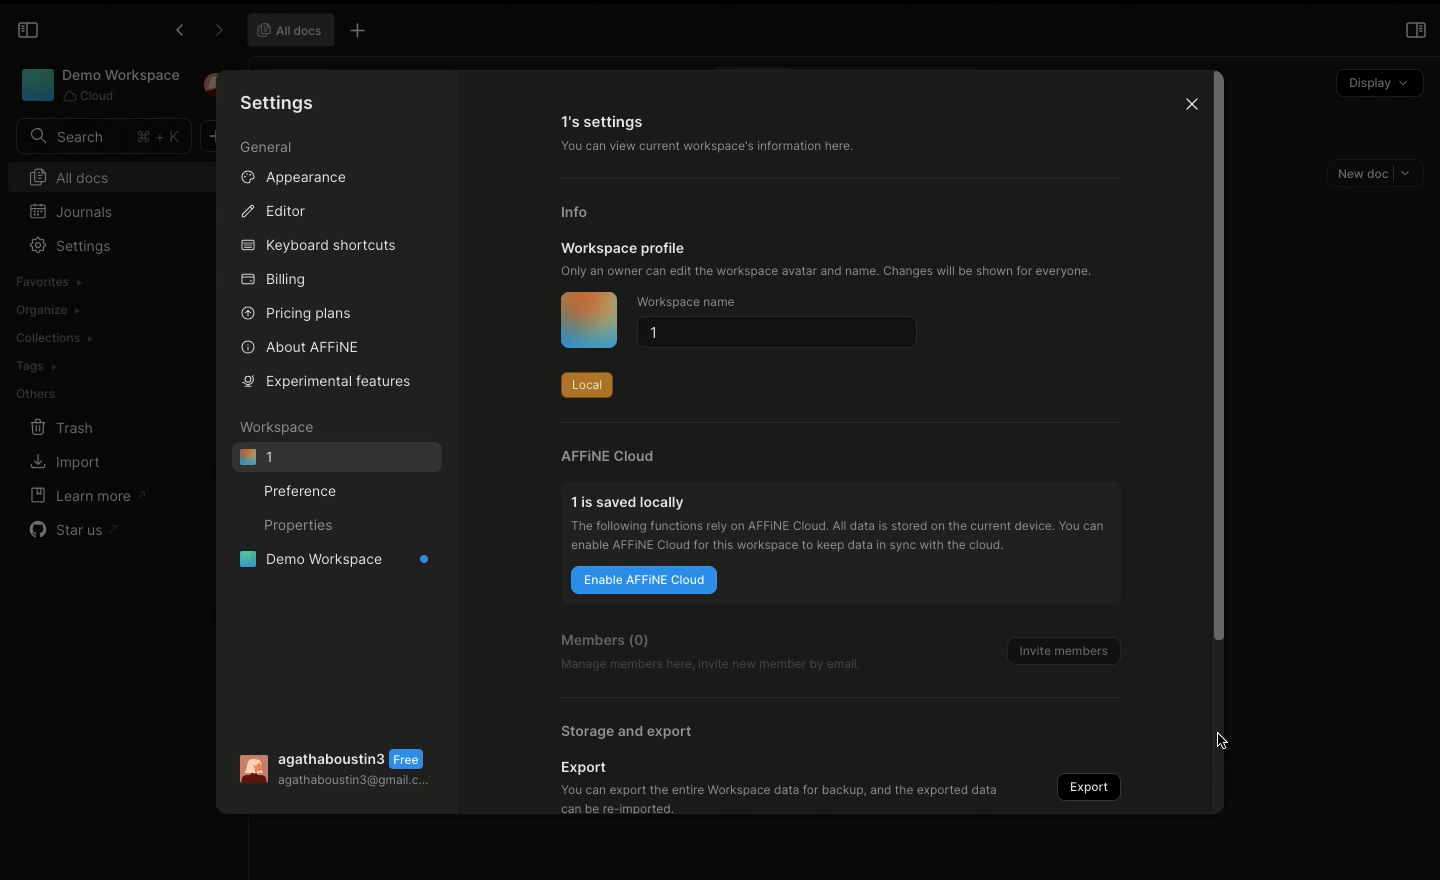 The width and height of the screenshot is (1440, 880). Describe the element at coordinates (1378, 80) in the screenshot. I see `Display` at that location.